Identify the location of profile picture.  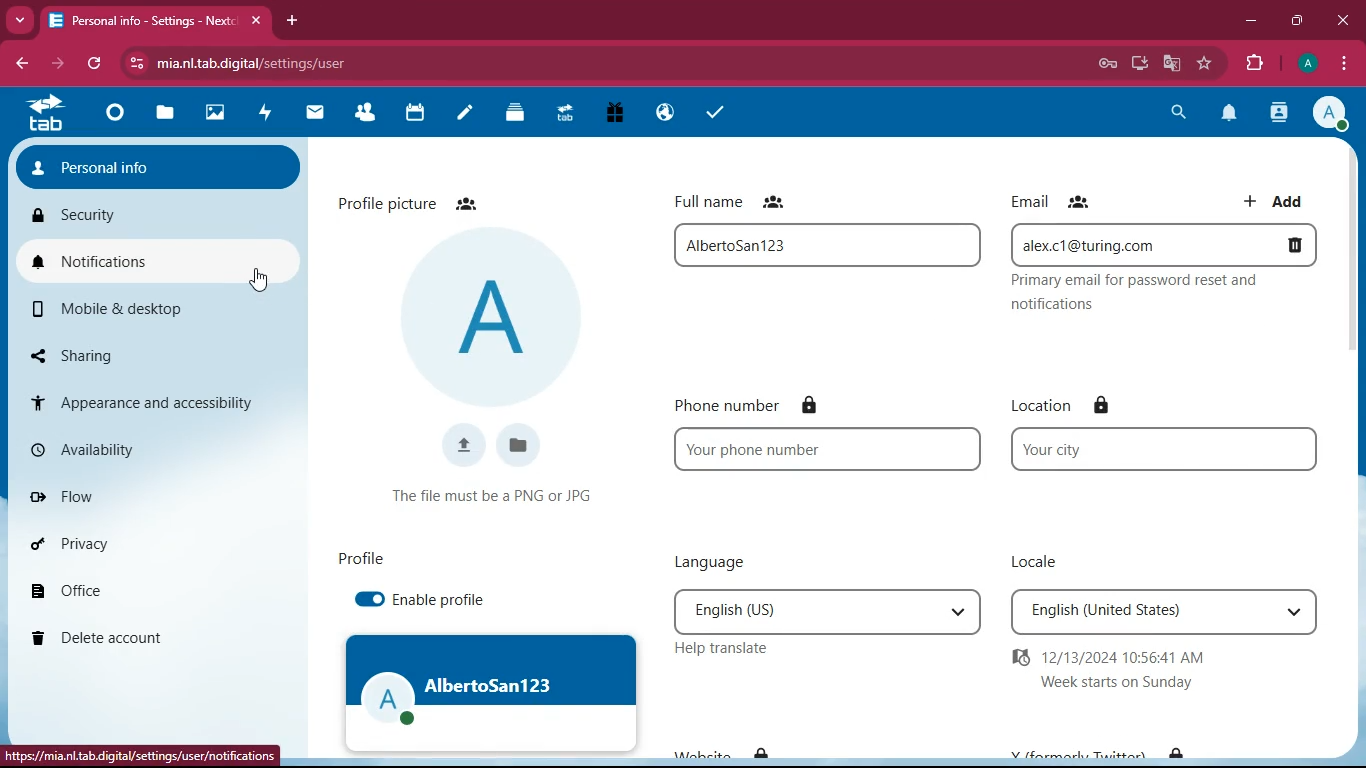
(385, 203).